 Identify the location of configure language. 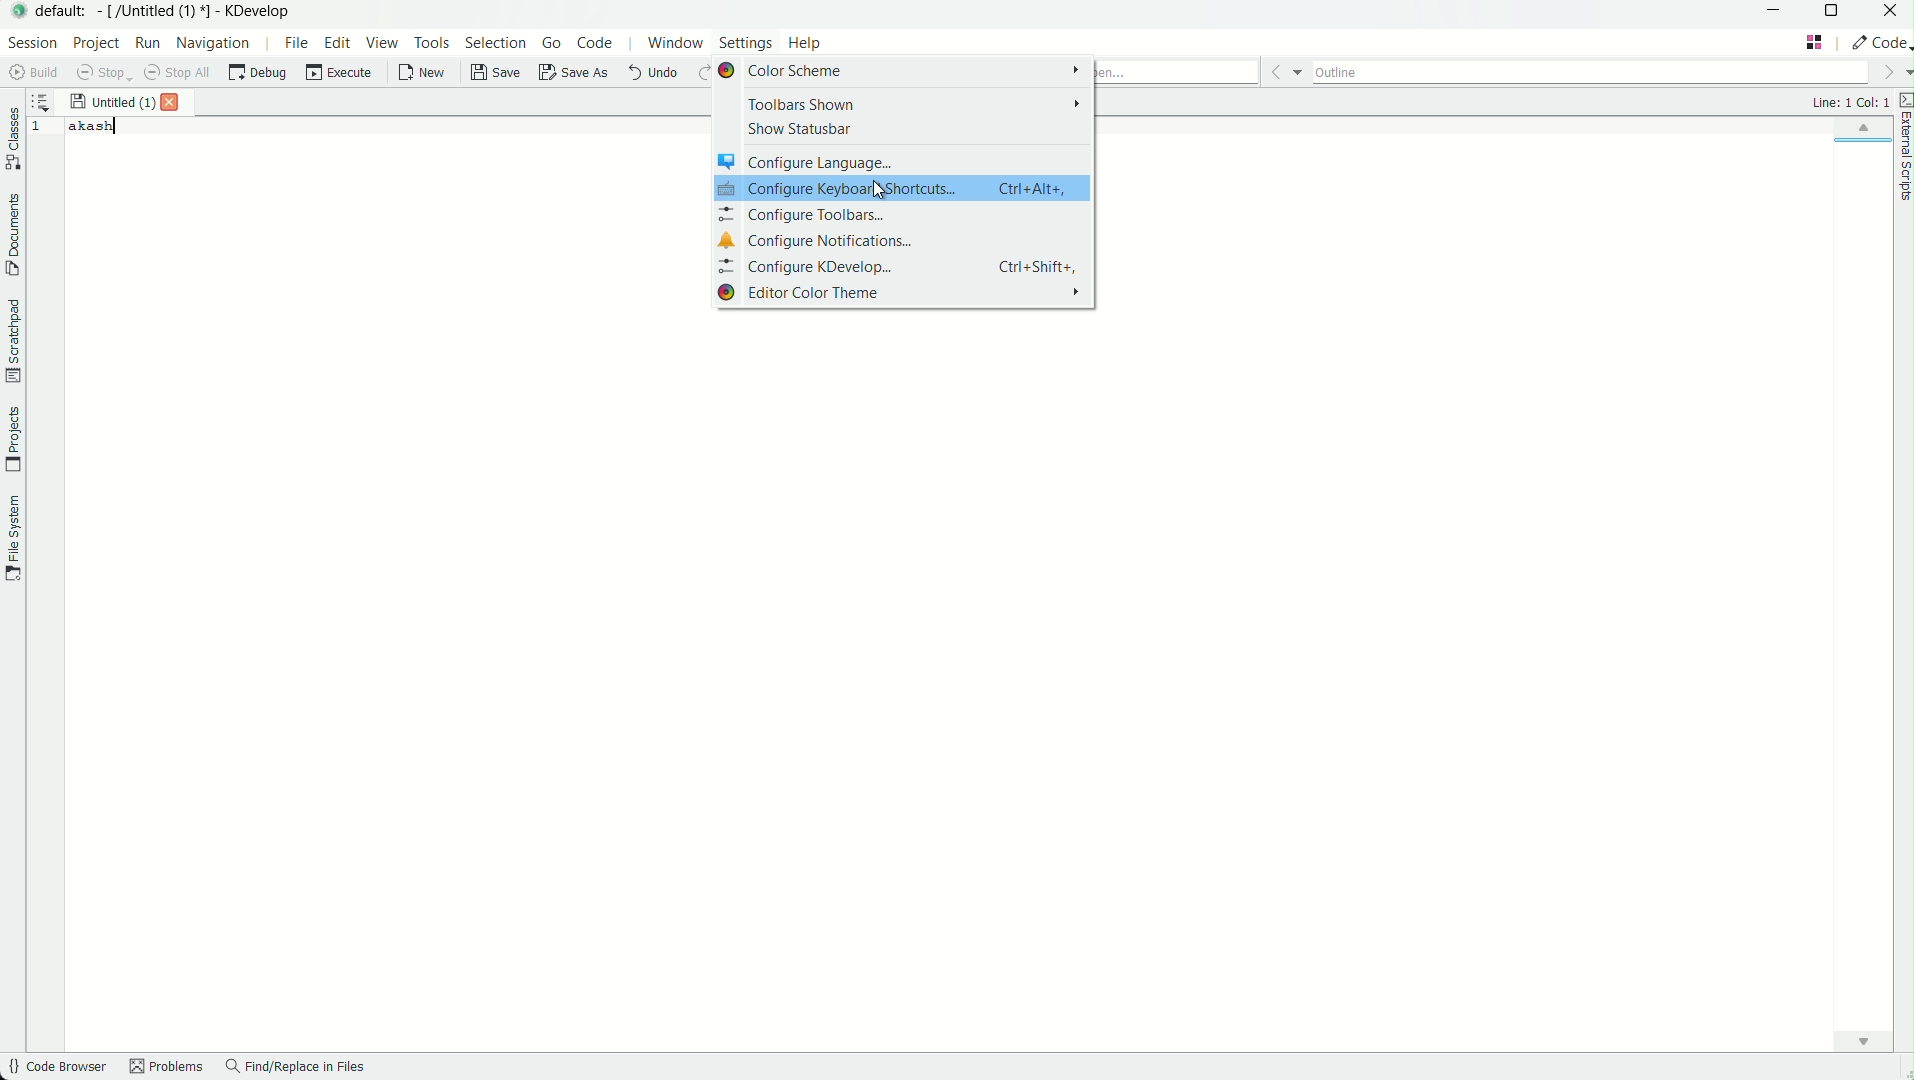
(900, 161).